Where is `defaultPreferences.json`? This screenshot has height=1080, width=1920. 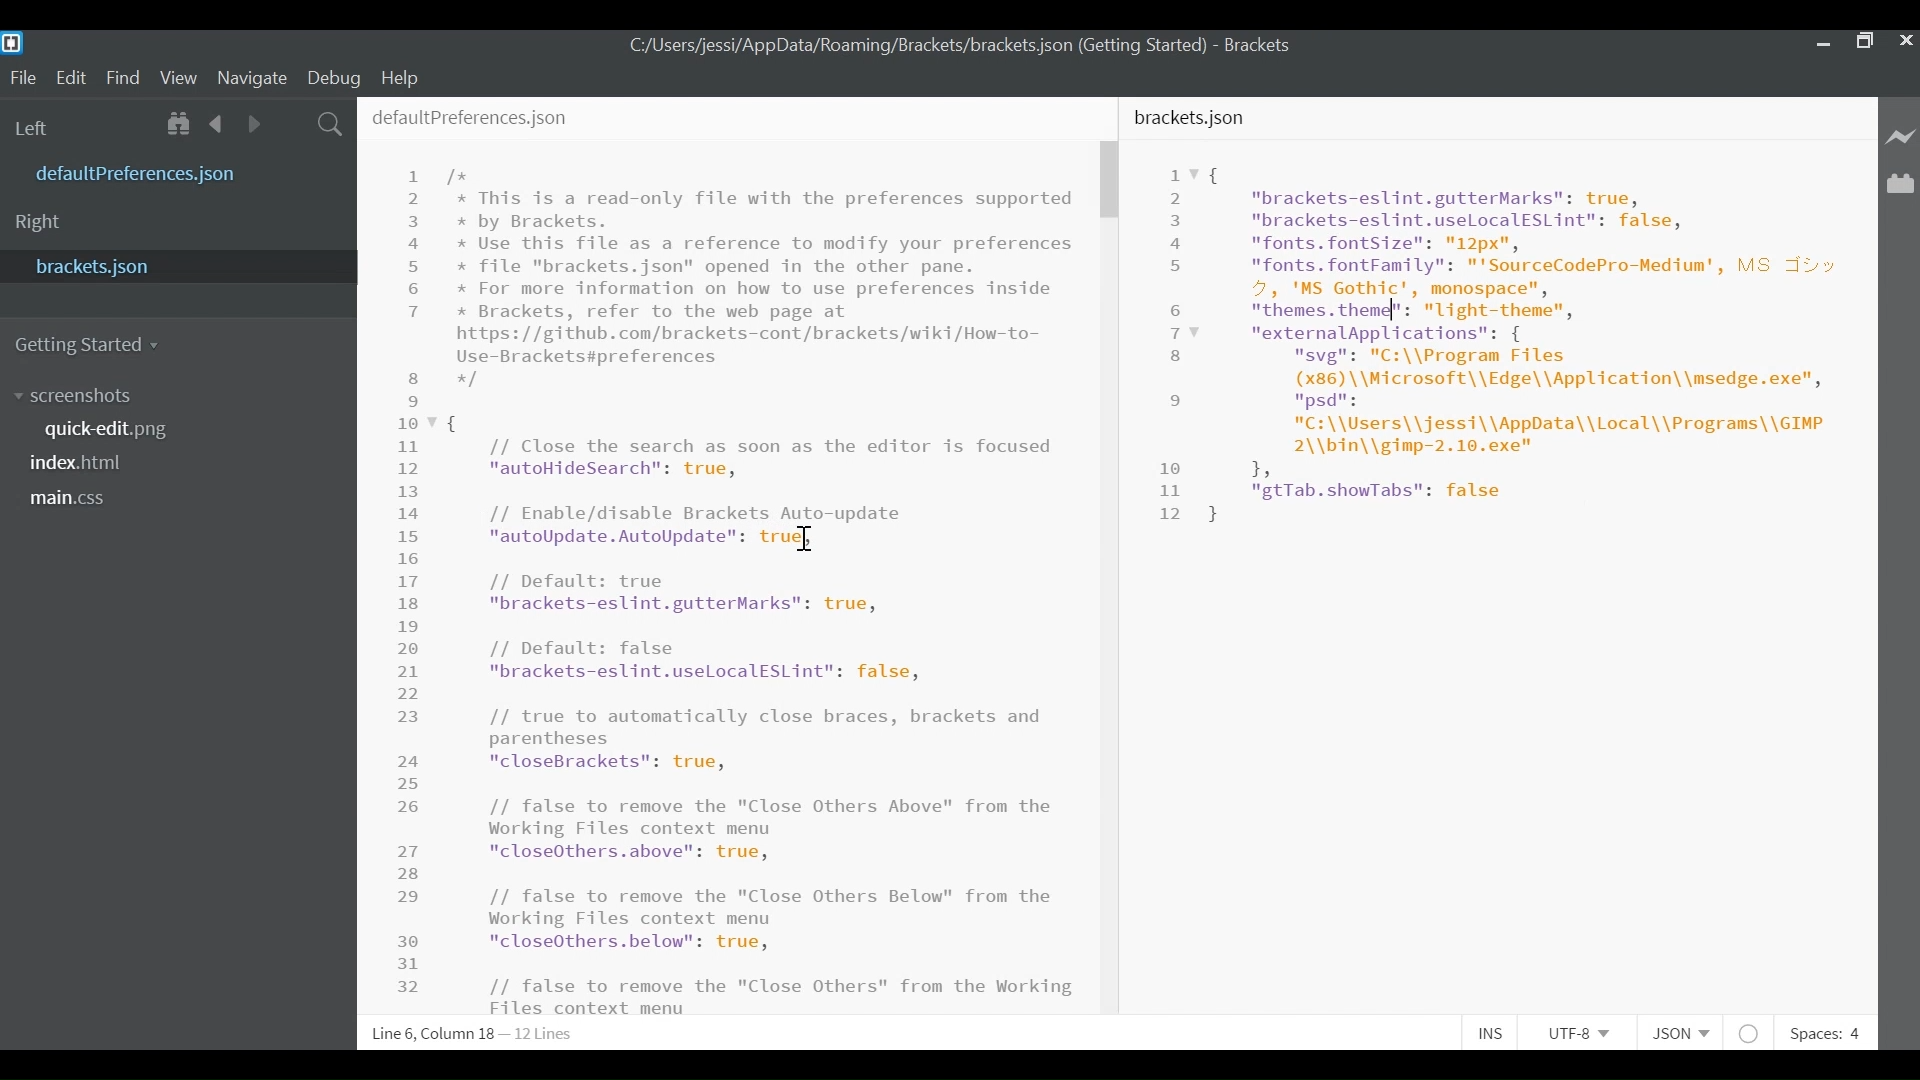
defaultPreferences.json is located at coordinates (163, 173).